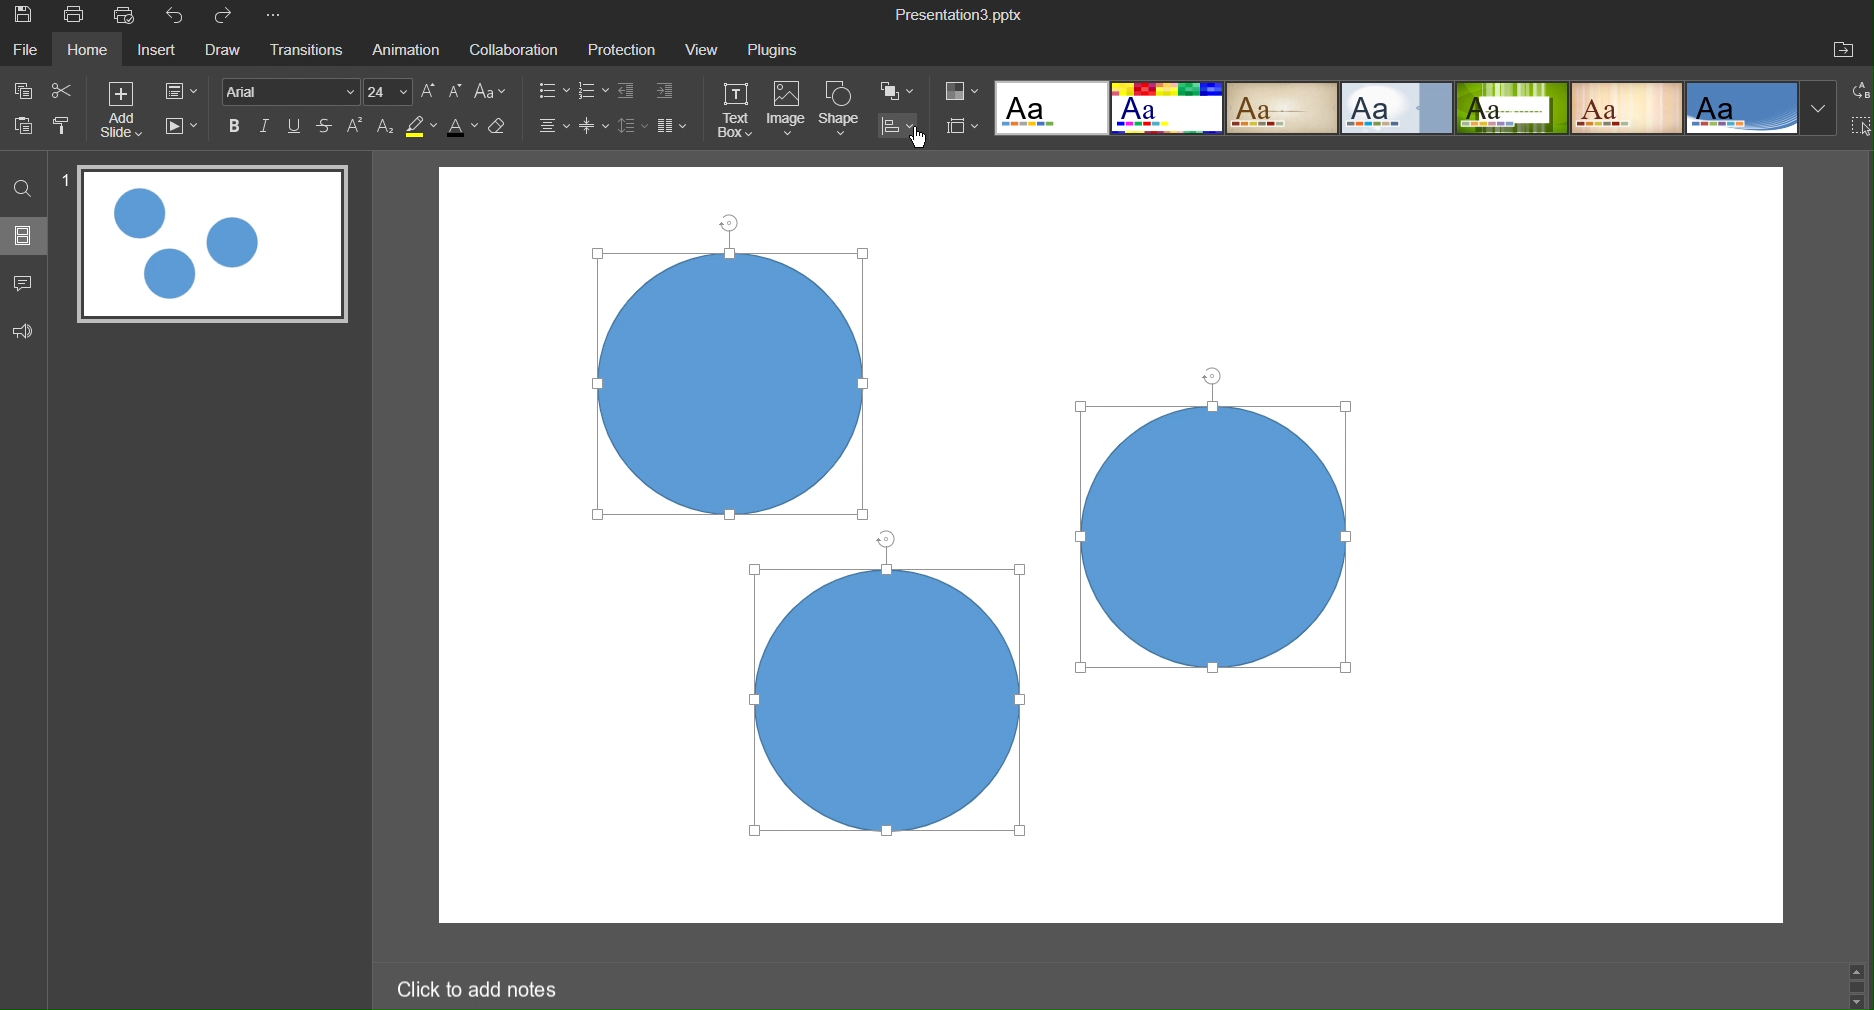 The width and height of the screenshot is (1874, 1010). I want to click on Insert, so click(164, 53).